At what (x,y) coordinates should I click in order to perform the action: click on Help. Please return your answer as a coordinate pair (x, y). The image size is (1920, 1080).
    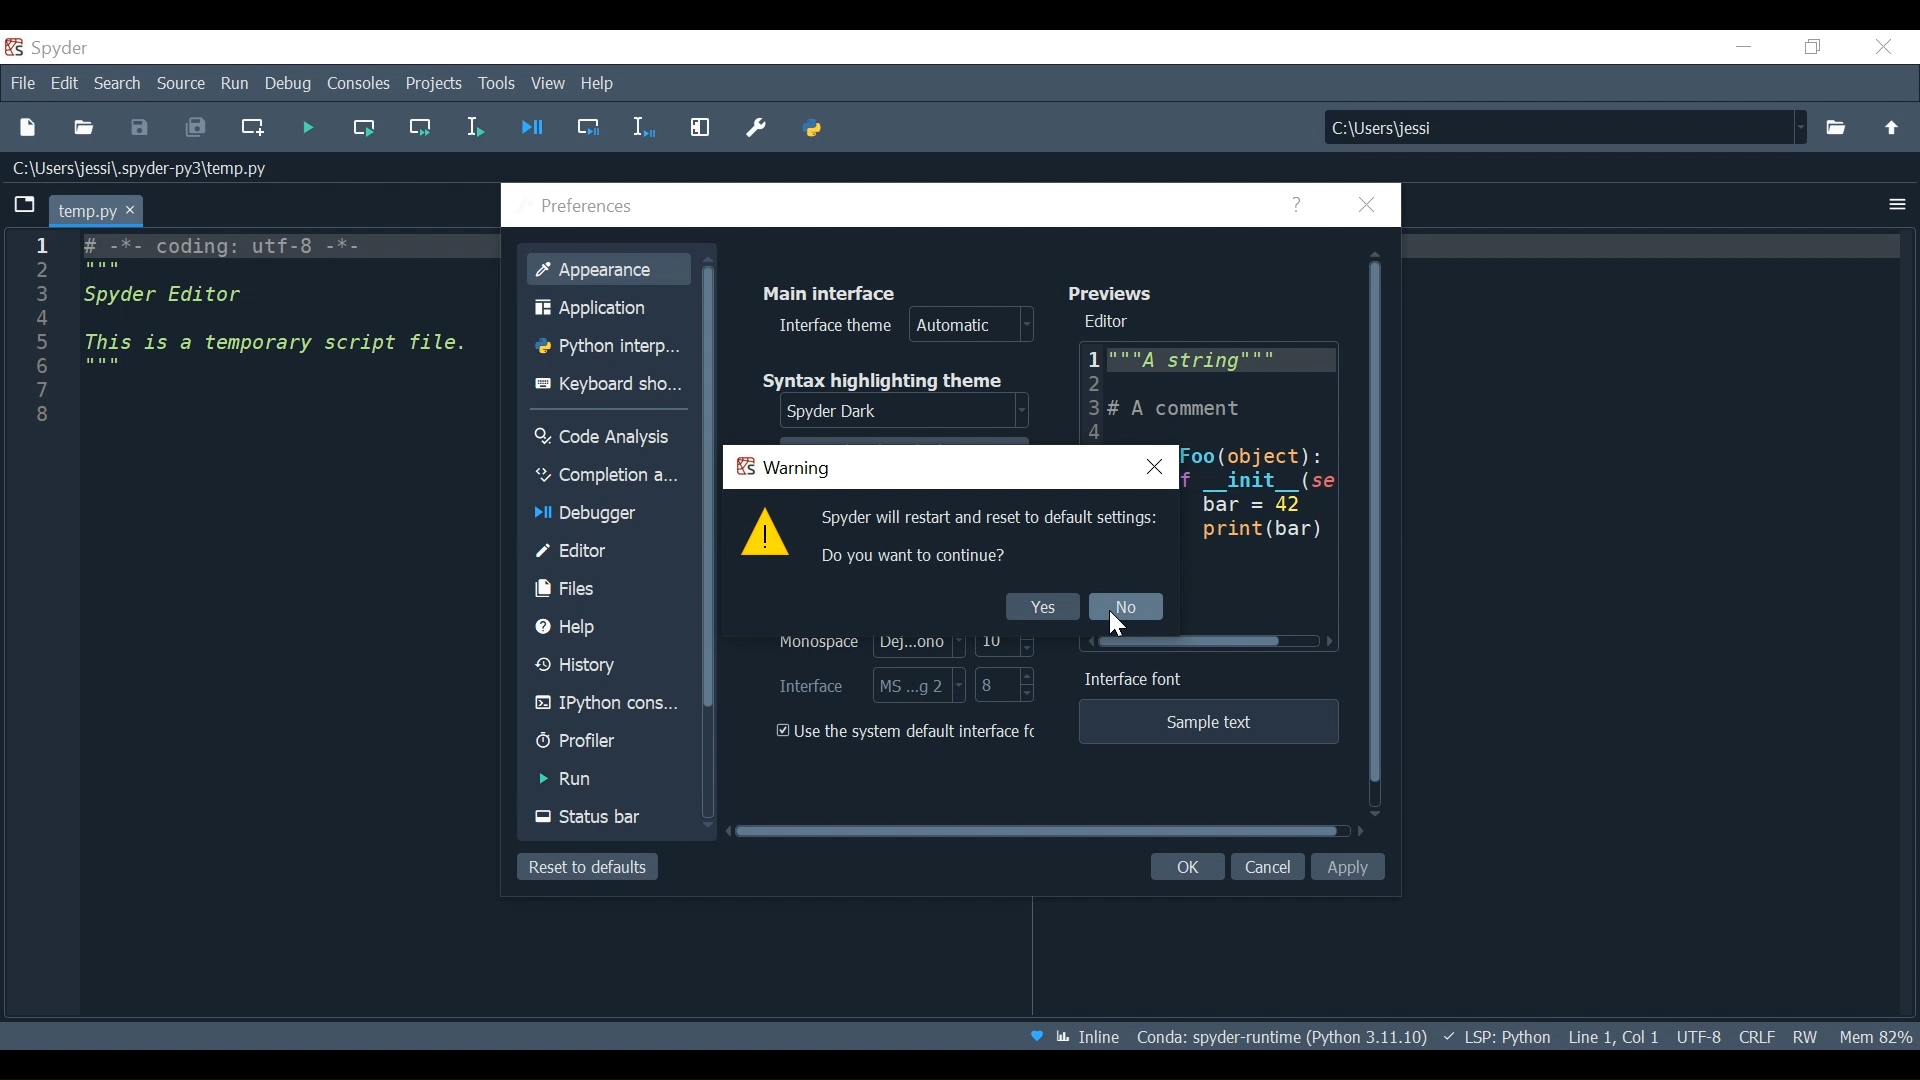
    Looking at the image, I should click on (596, 83).